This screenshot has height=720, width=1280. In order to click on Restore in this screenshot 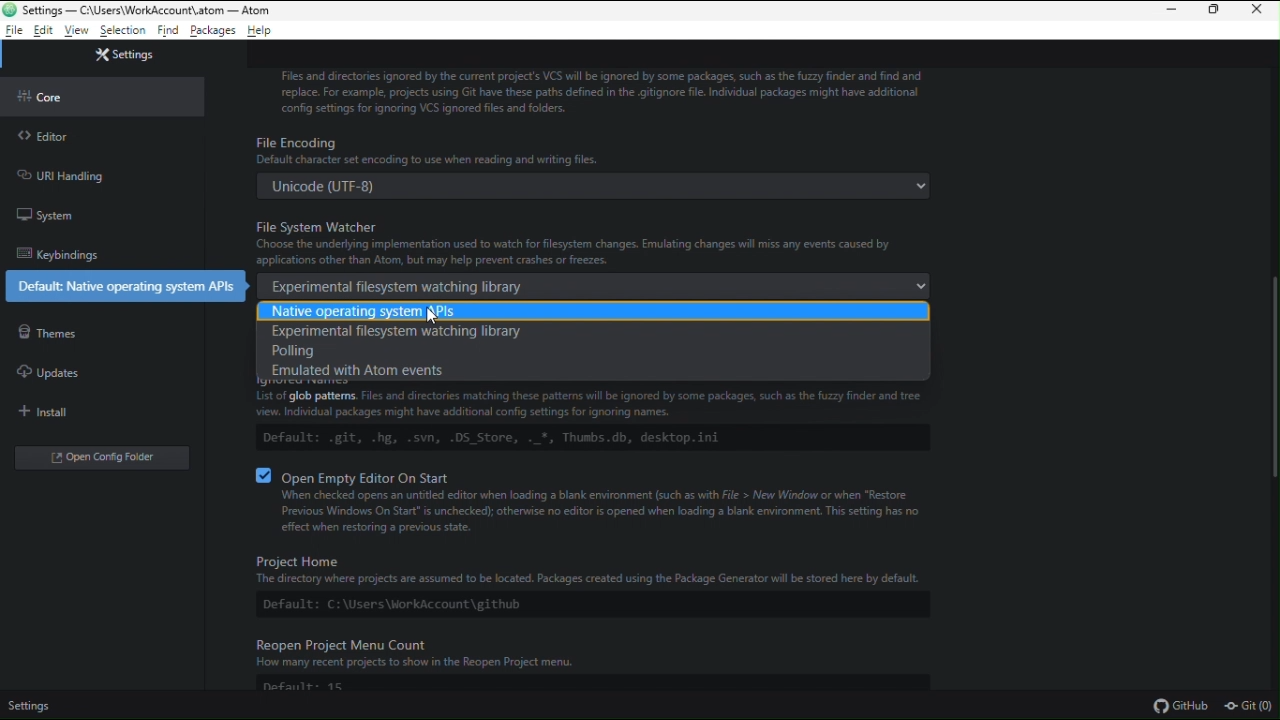, I will do `click(1216, 12)`.